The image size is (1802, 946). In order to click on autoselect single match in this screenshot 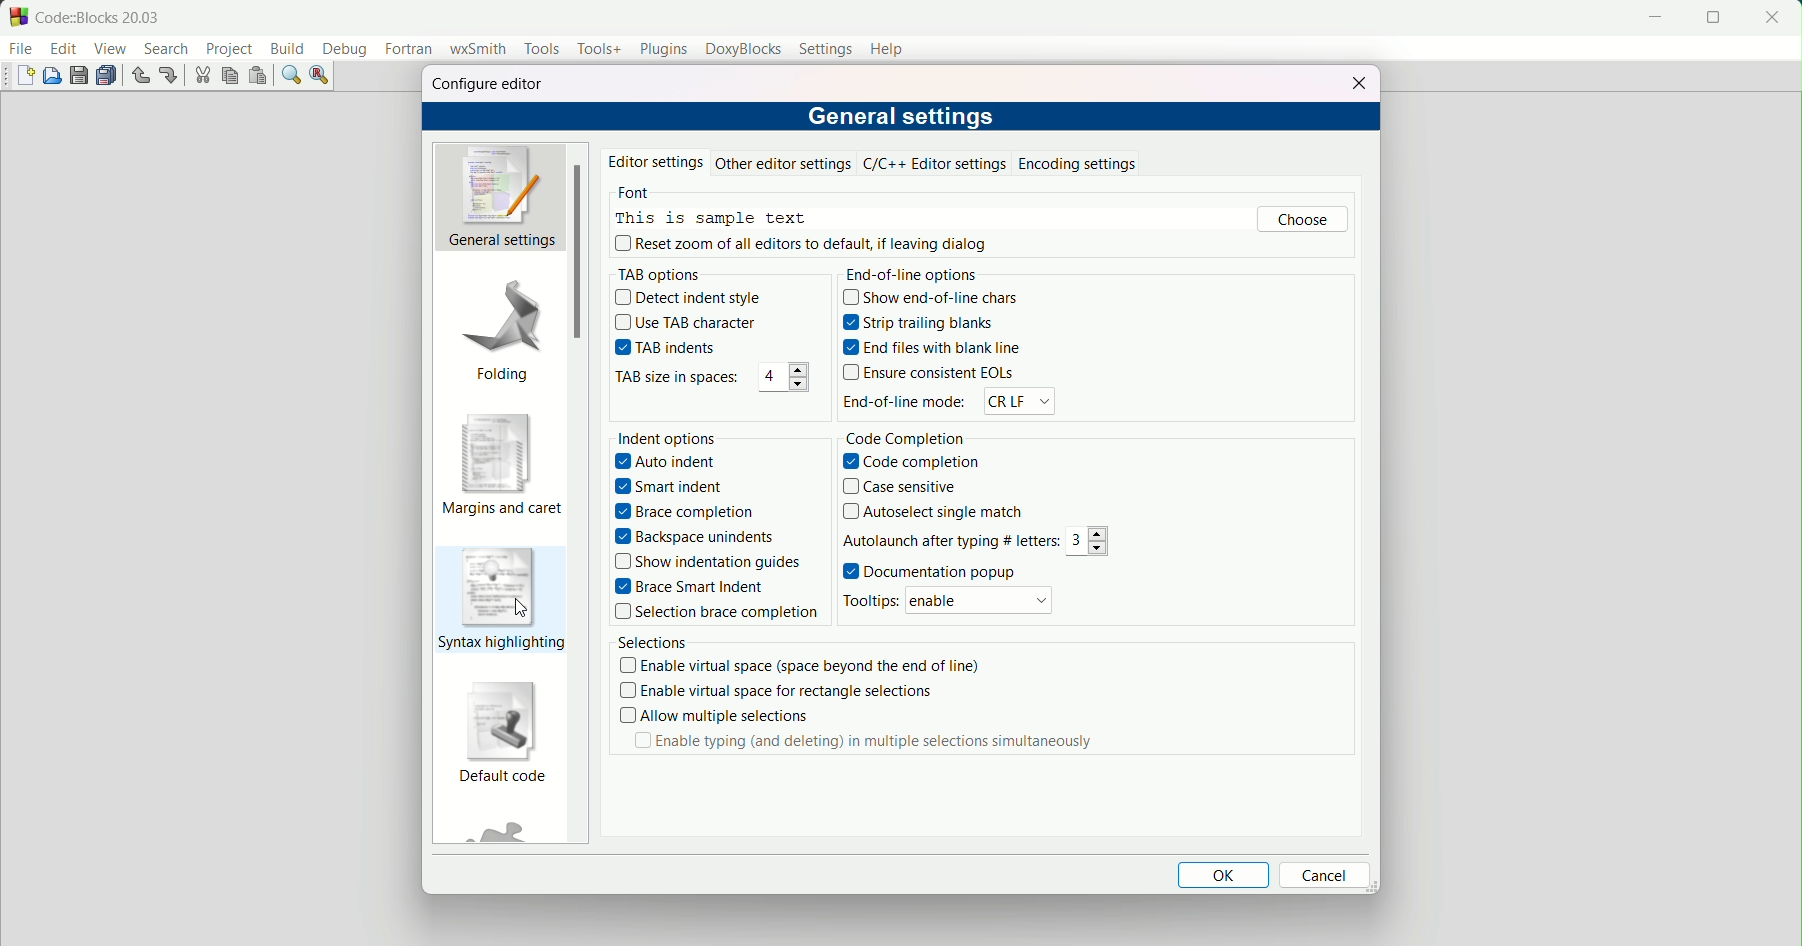, I will do `click(933, 513)`.